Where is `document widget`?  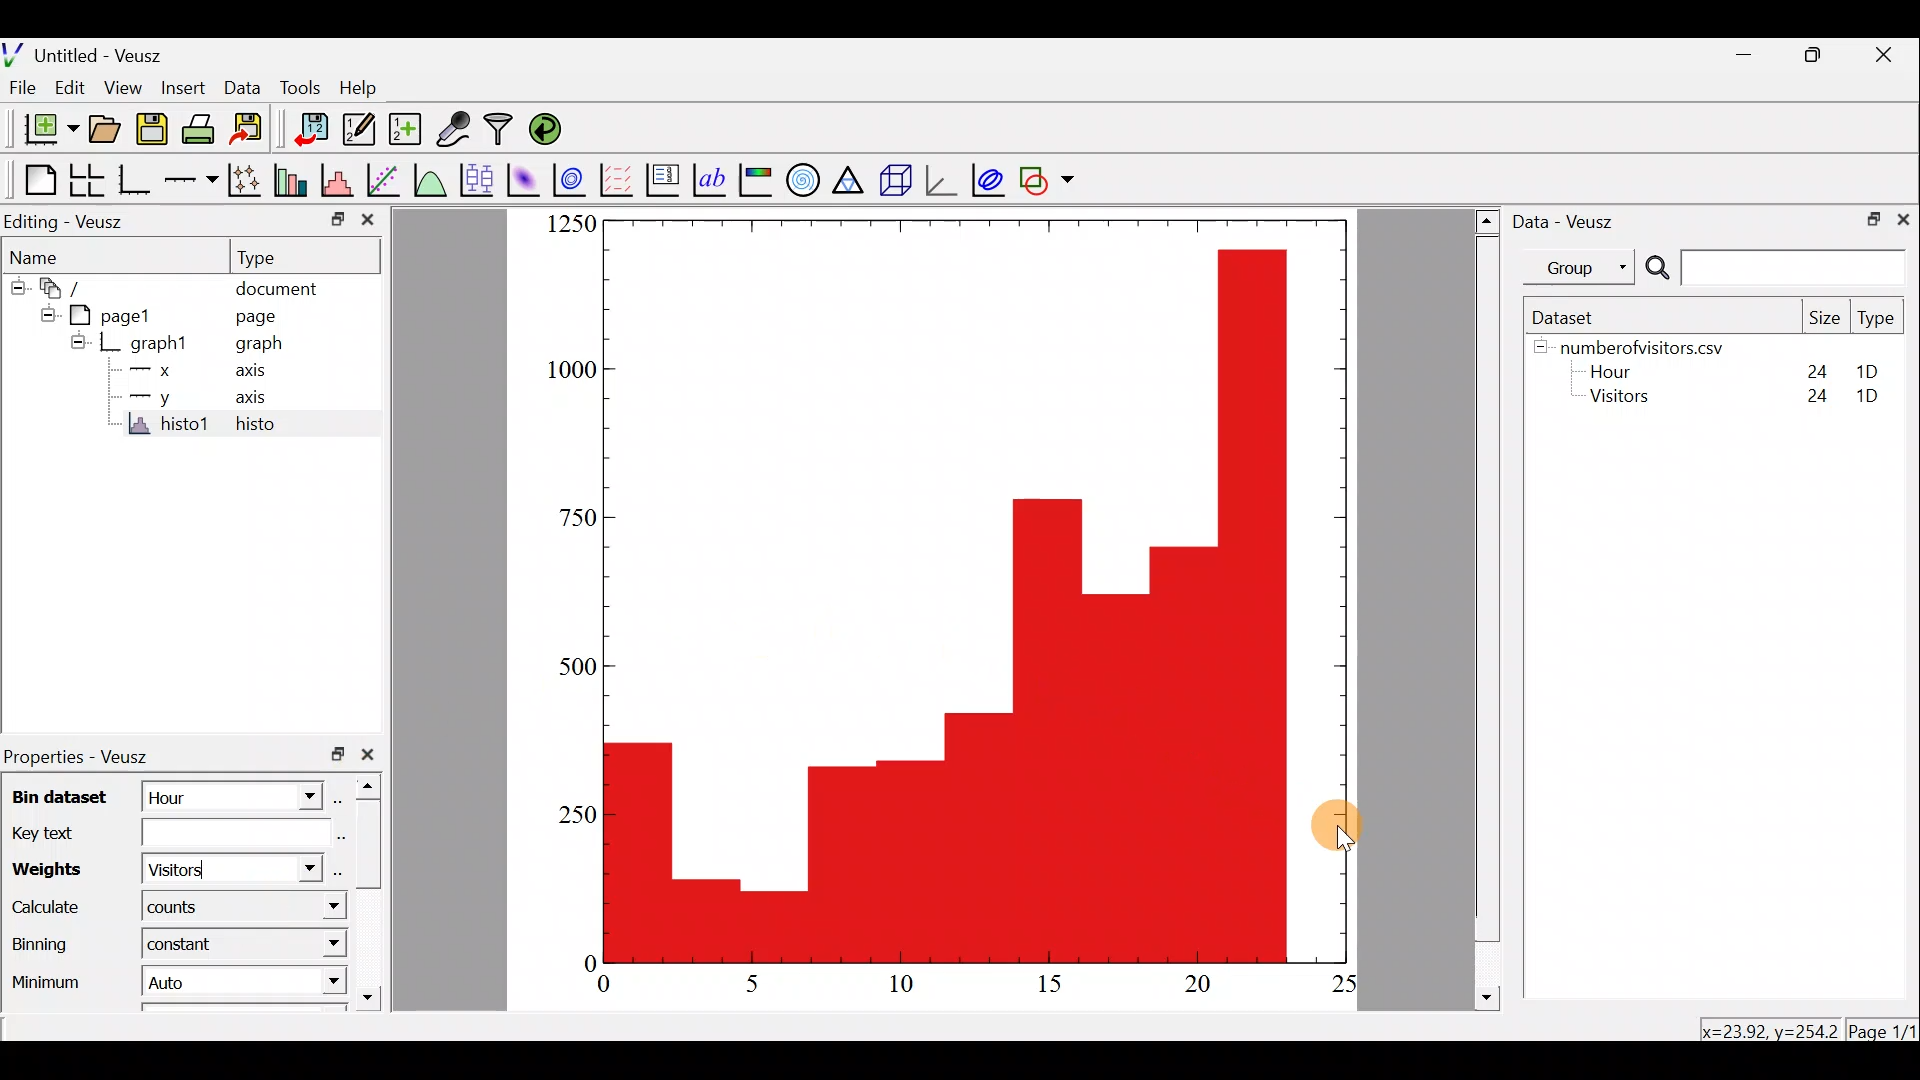 document widget is located at coordinates (65, 288).